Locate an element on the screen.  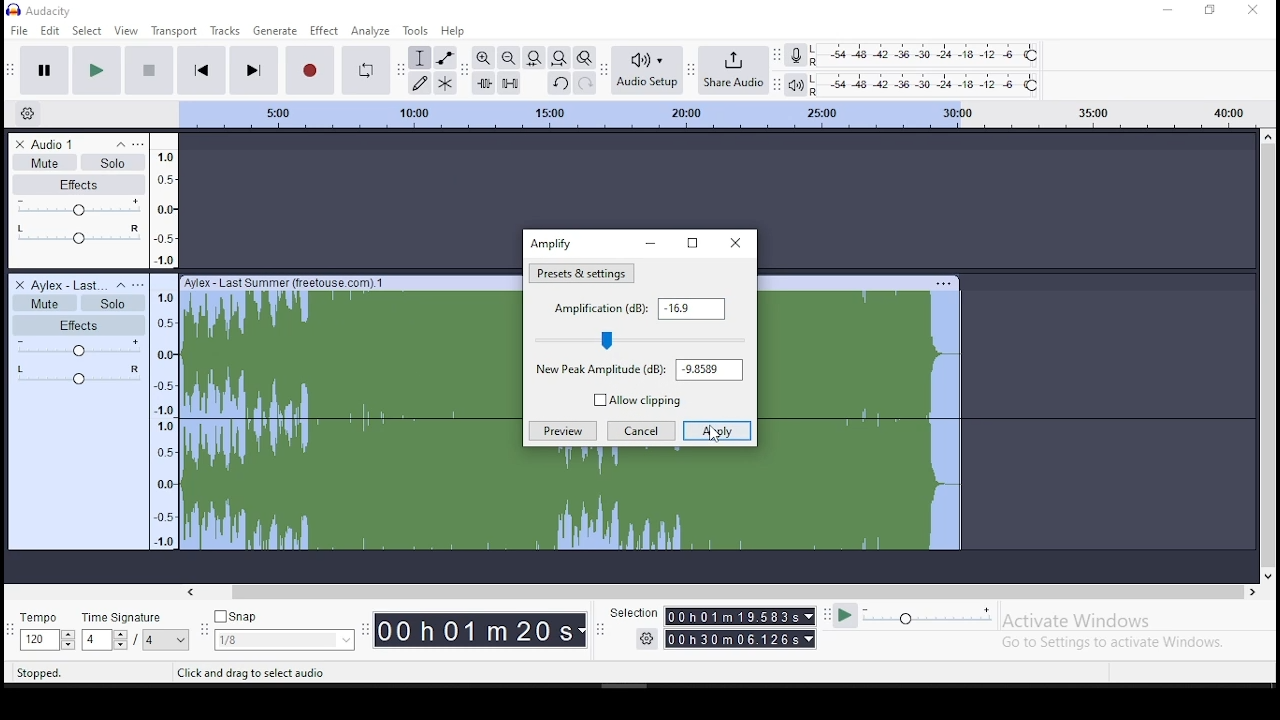
amplification is located at coordinates (583, 273).